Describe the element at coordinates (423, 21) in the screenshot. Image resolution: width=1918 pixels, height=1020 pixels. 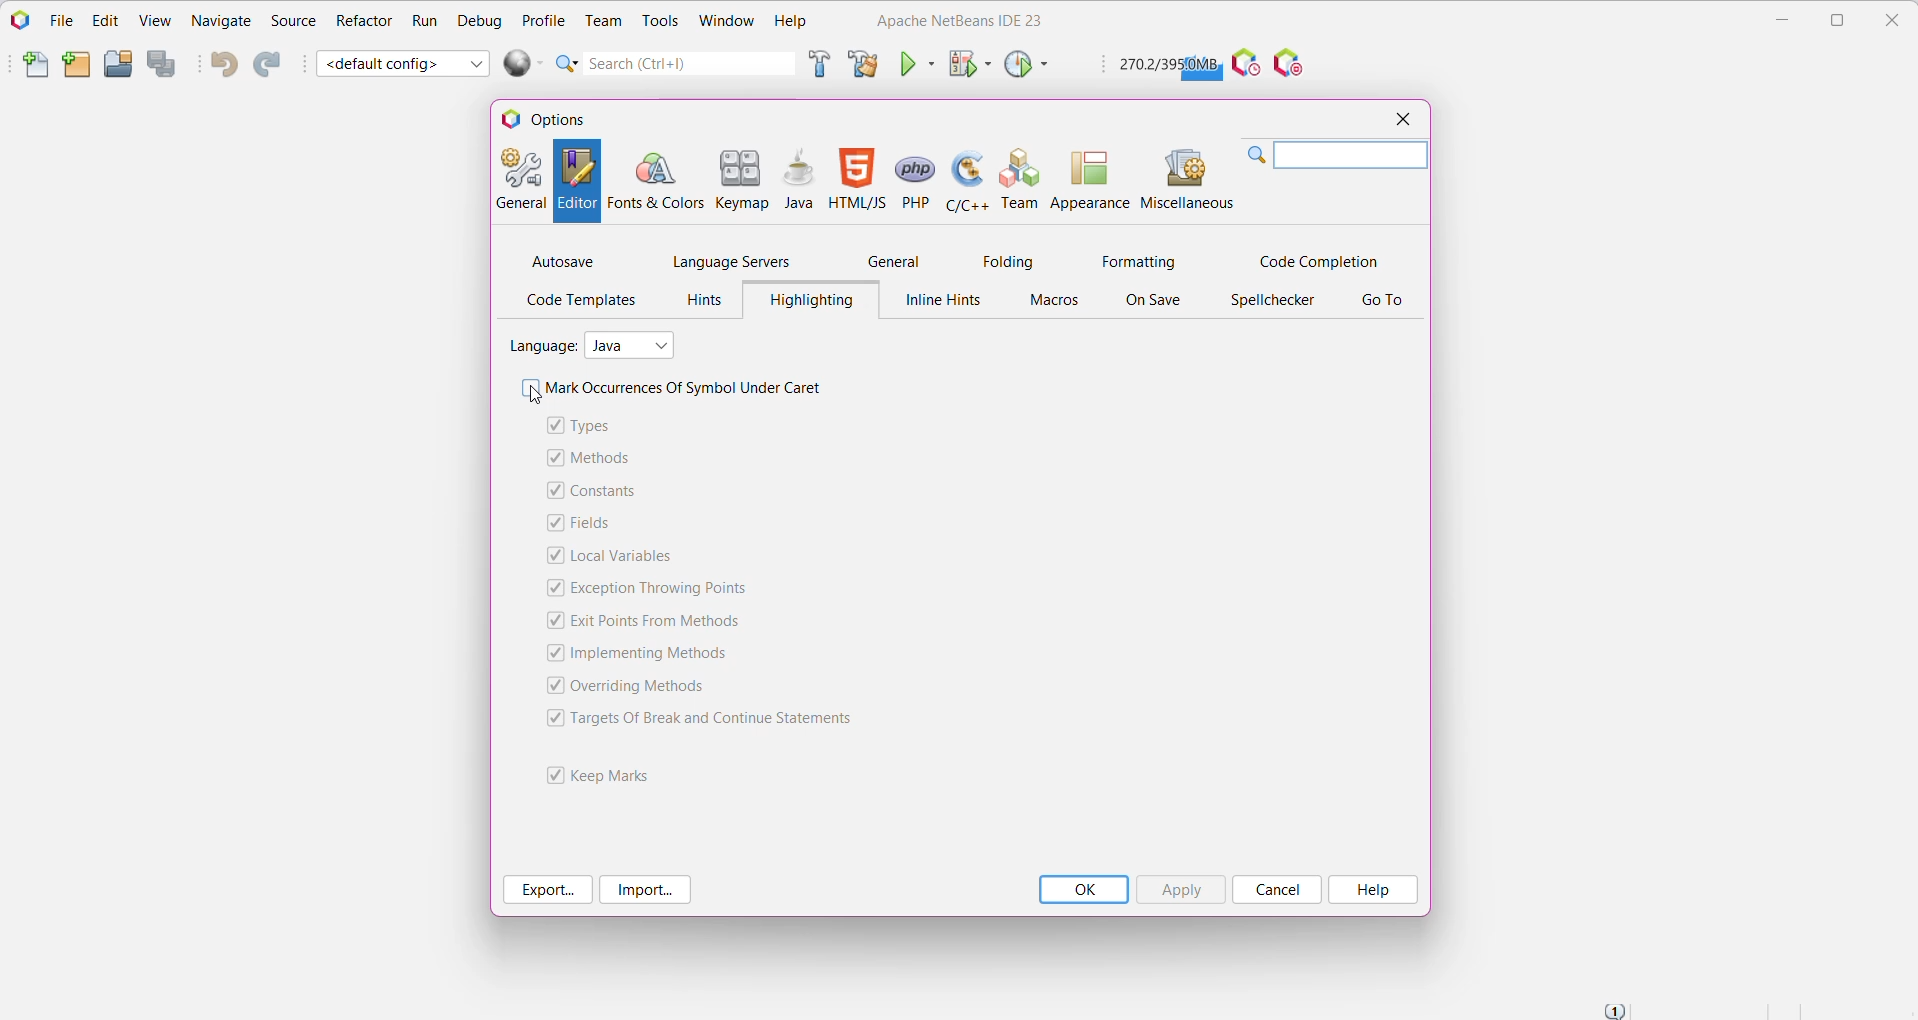
I see `Run` at that location.